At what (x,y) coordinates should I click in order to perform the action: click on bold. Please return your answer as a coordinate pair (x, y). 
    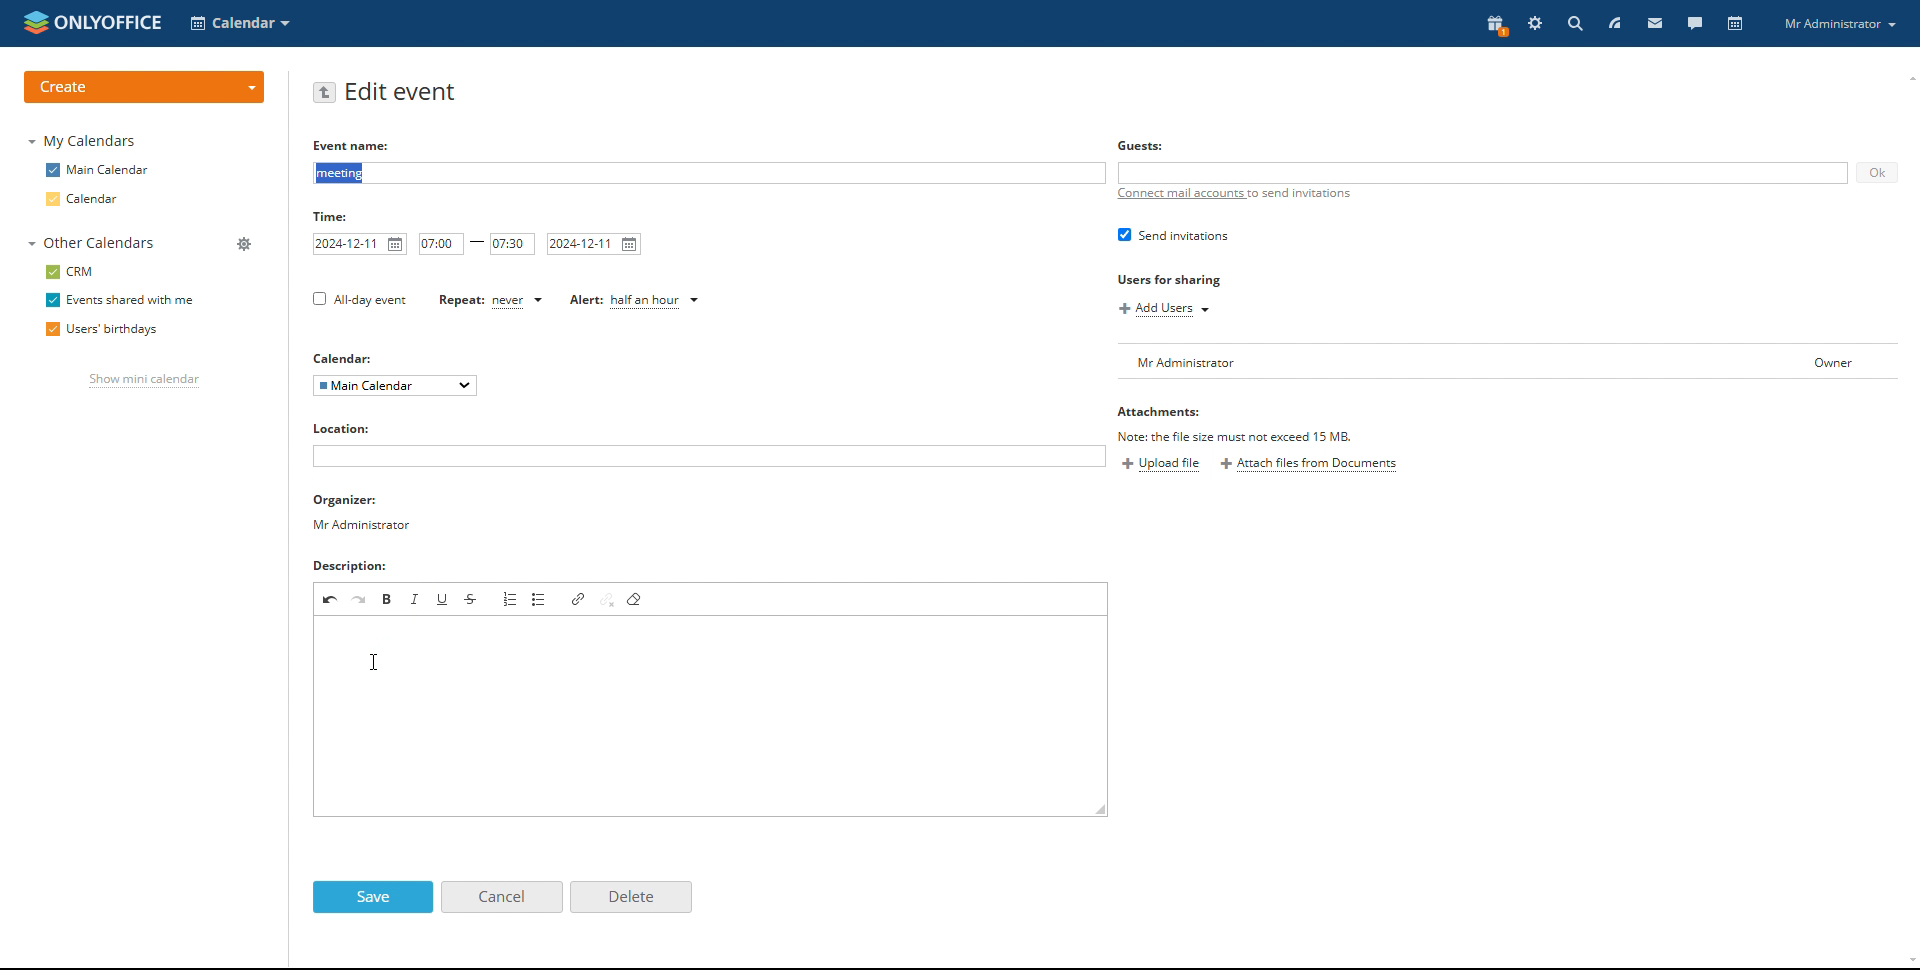
    Looking at the image, I should click on (387, 598).